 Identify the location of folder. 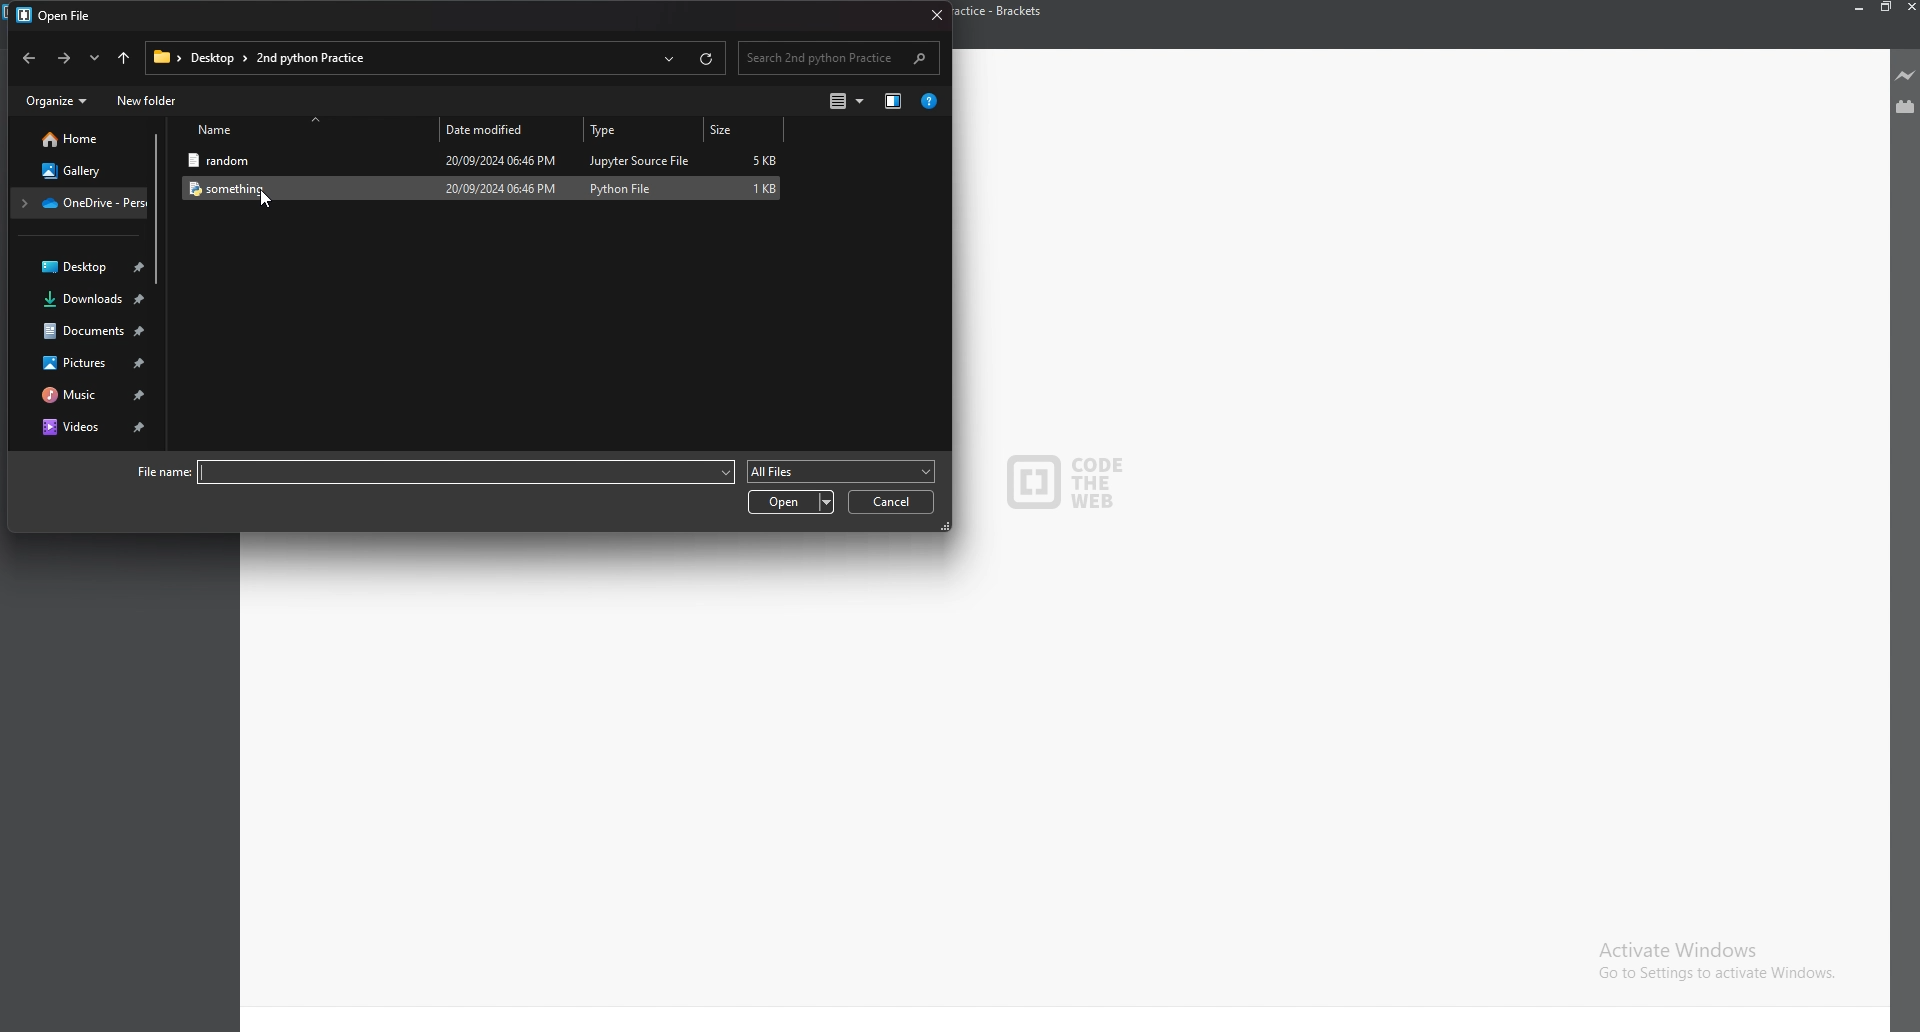
(163, 58).